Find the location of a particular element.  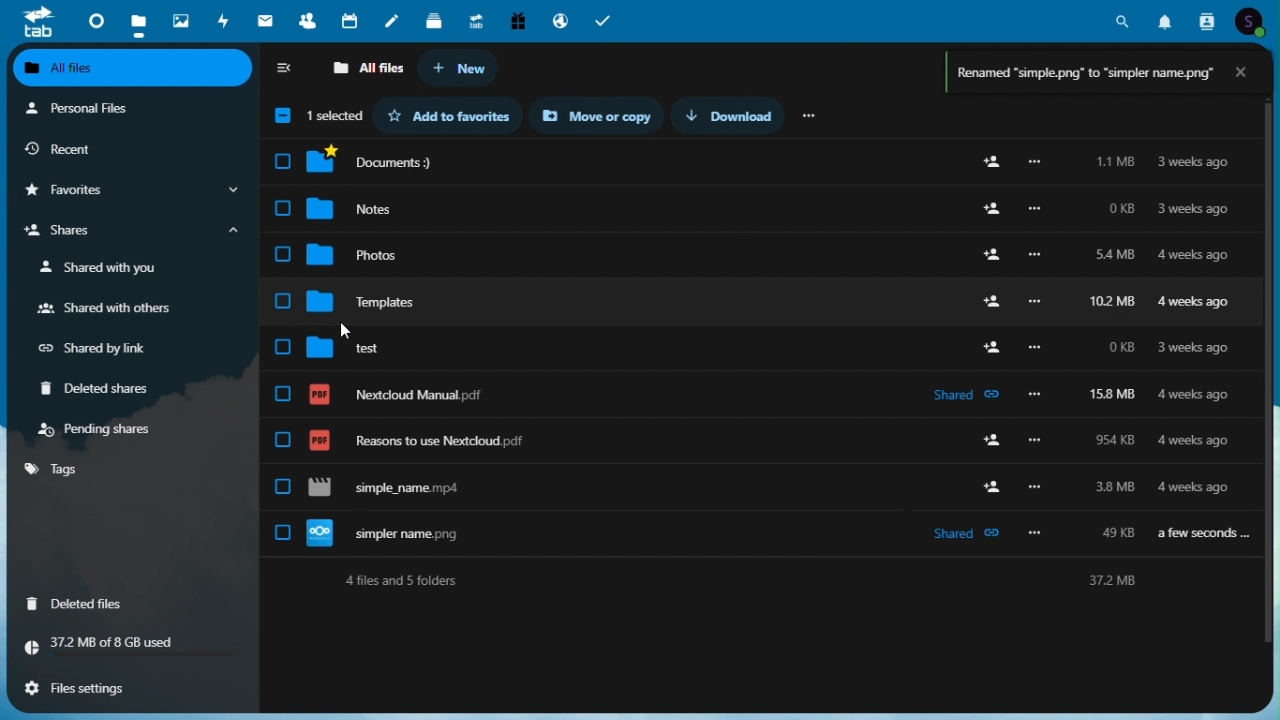

Templates 102 MB 4 weeks ago is located at coordinates (759, 293).